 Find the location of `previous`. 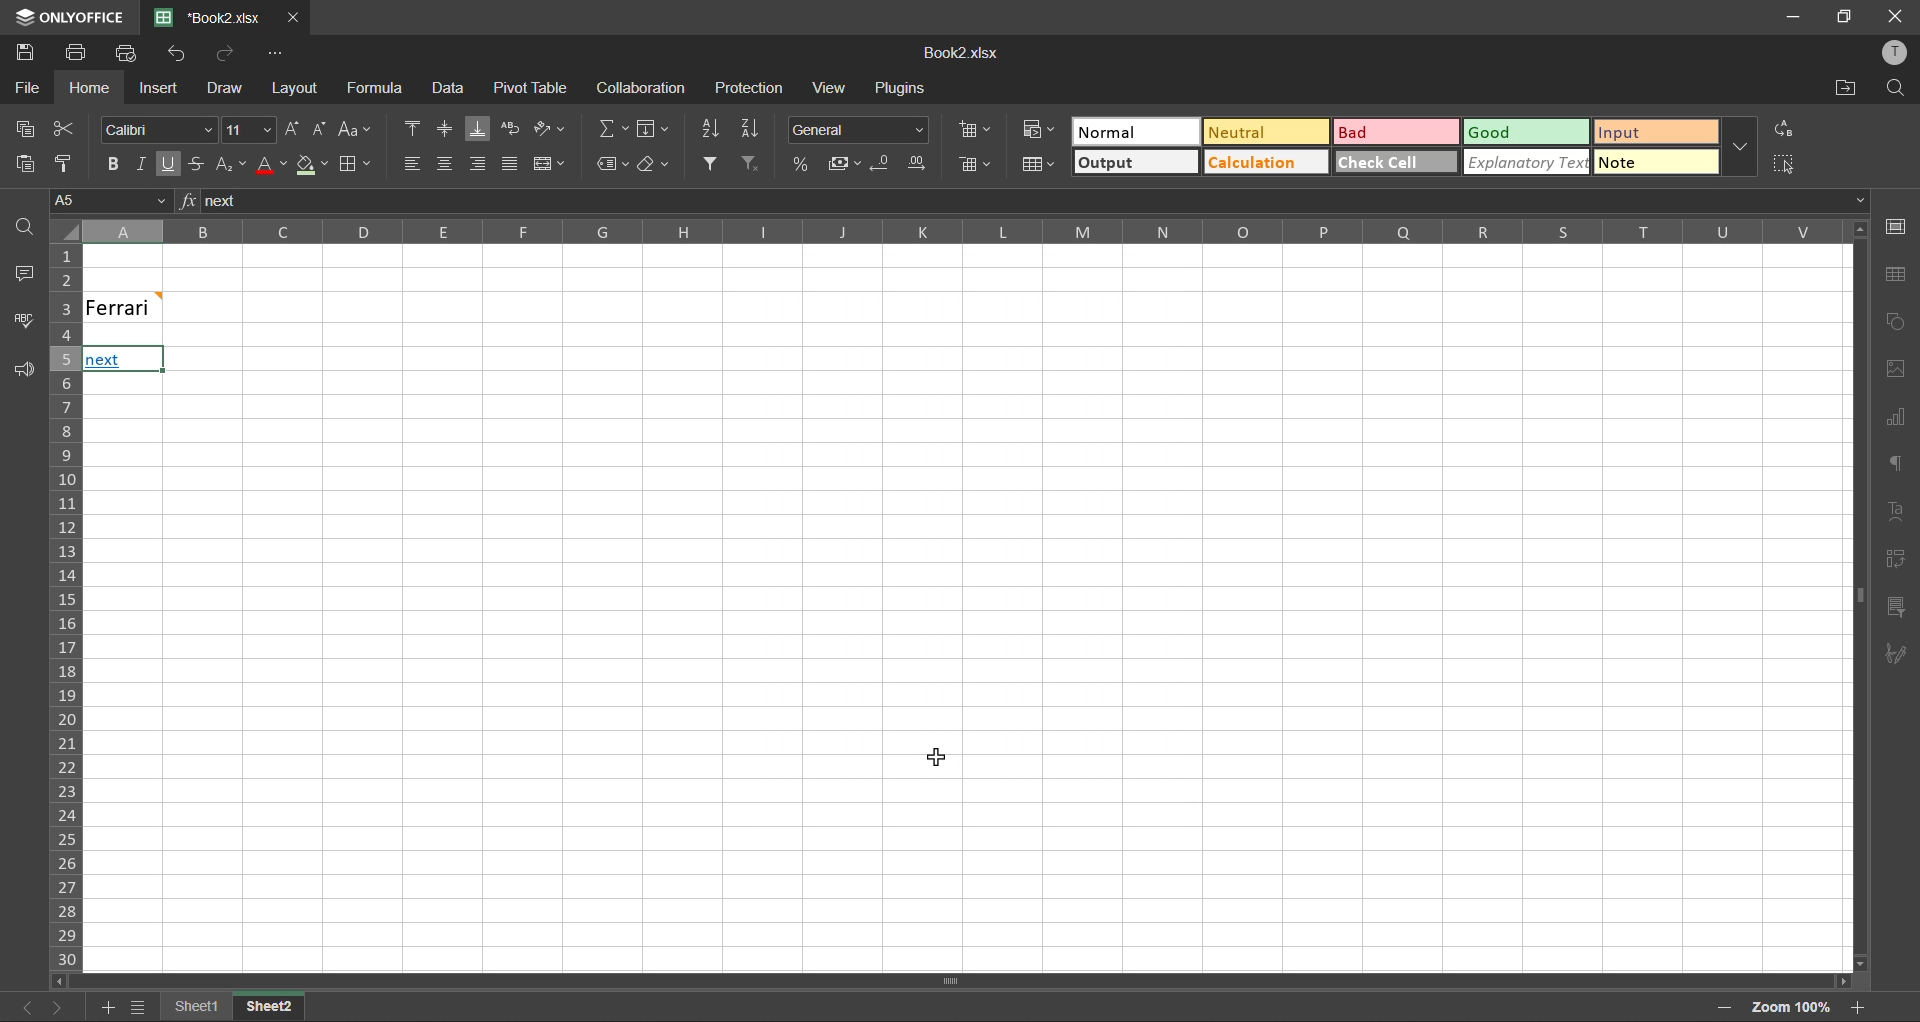

previous is located at coordinates (16, 1005).